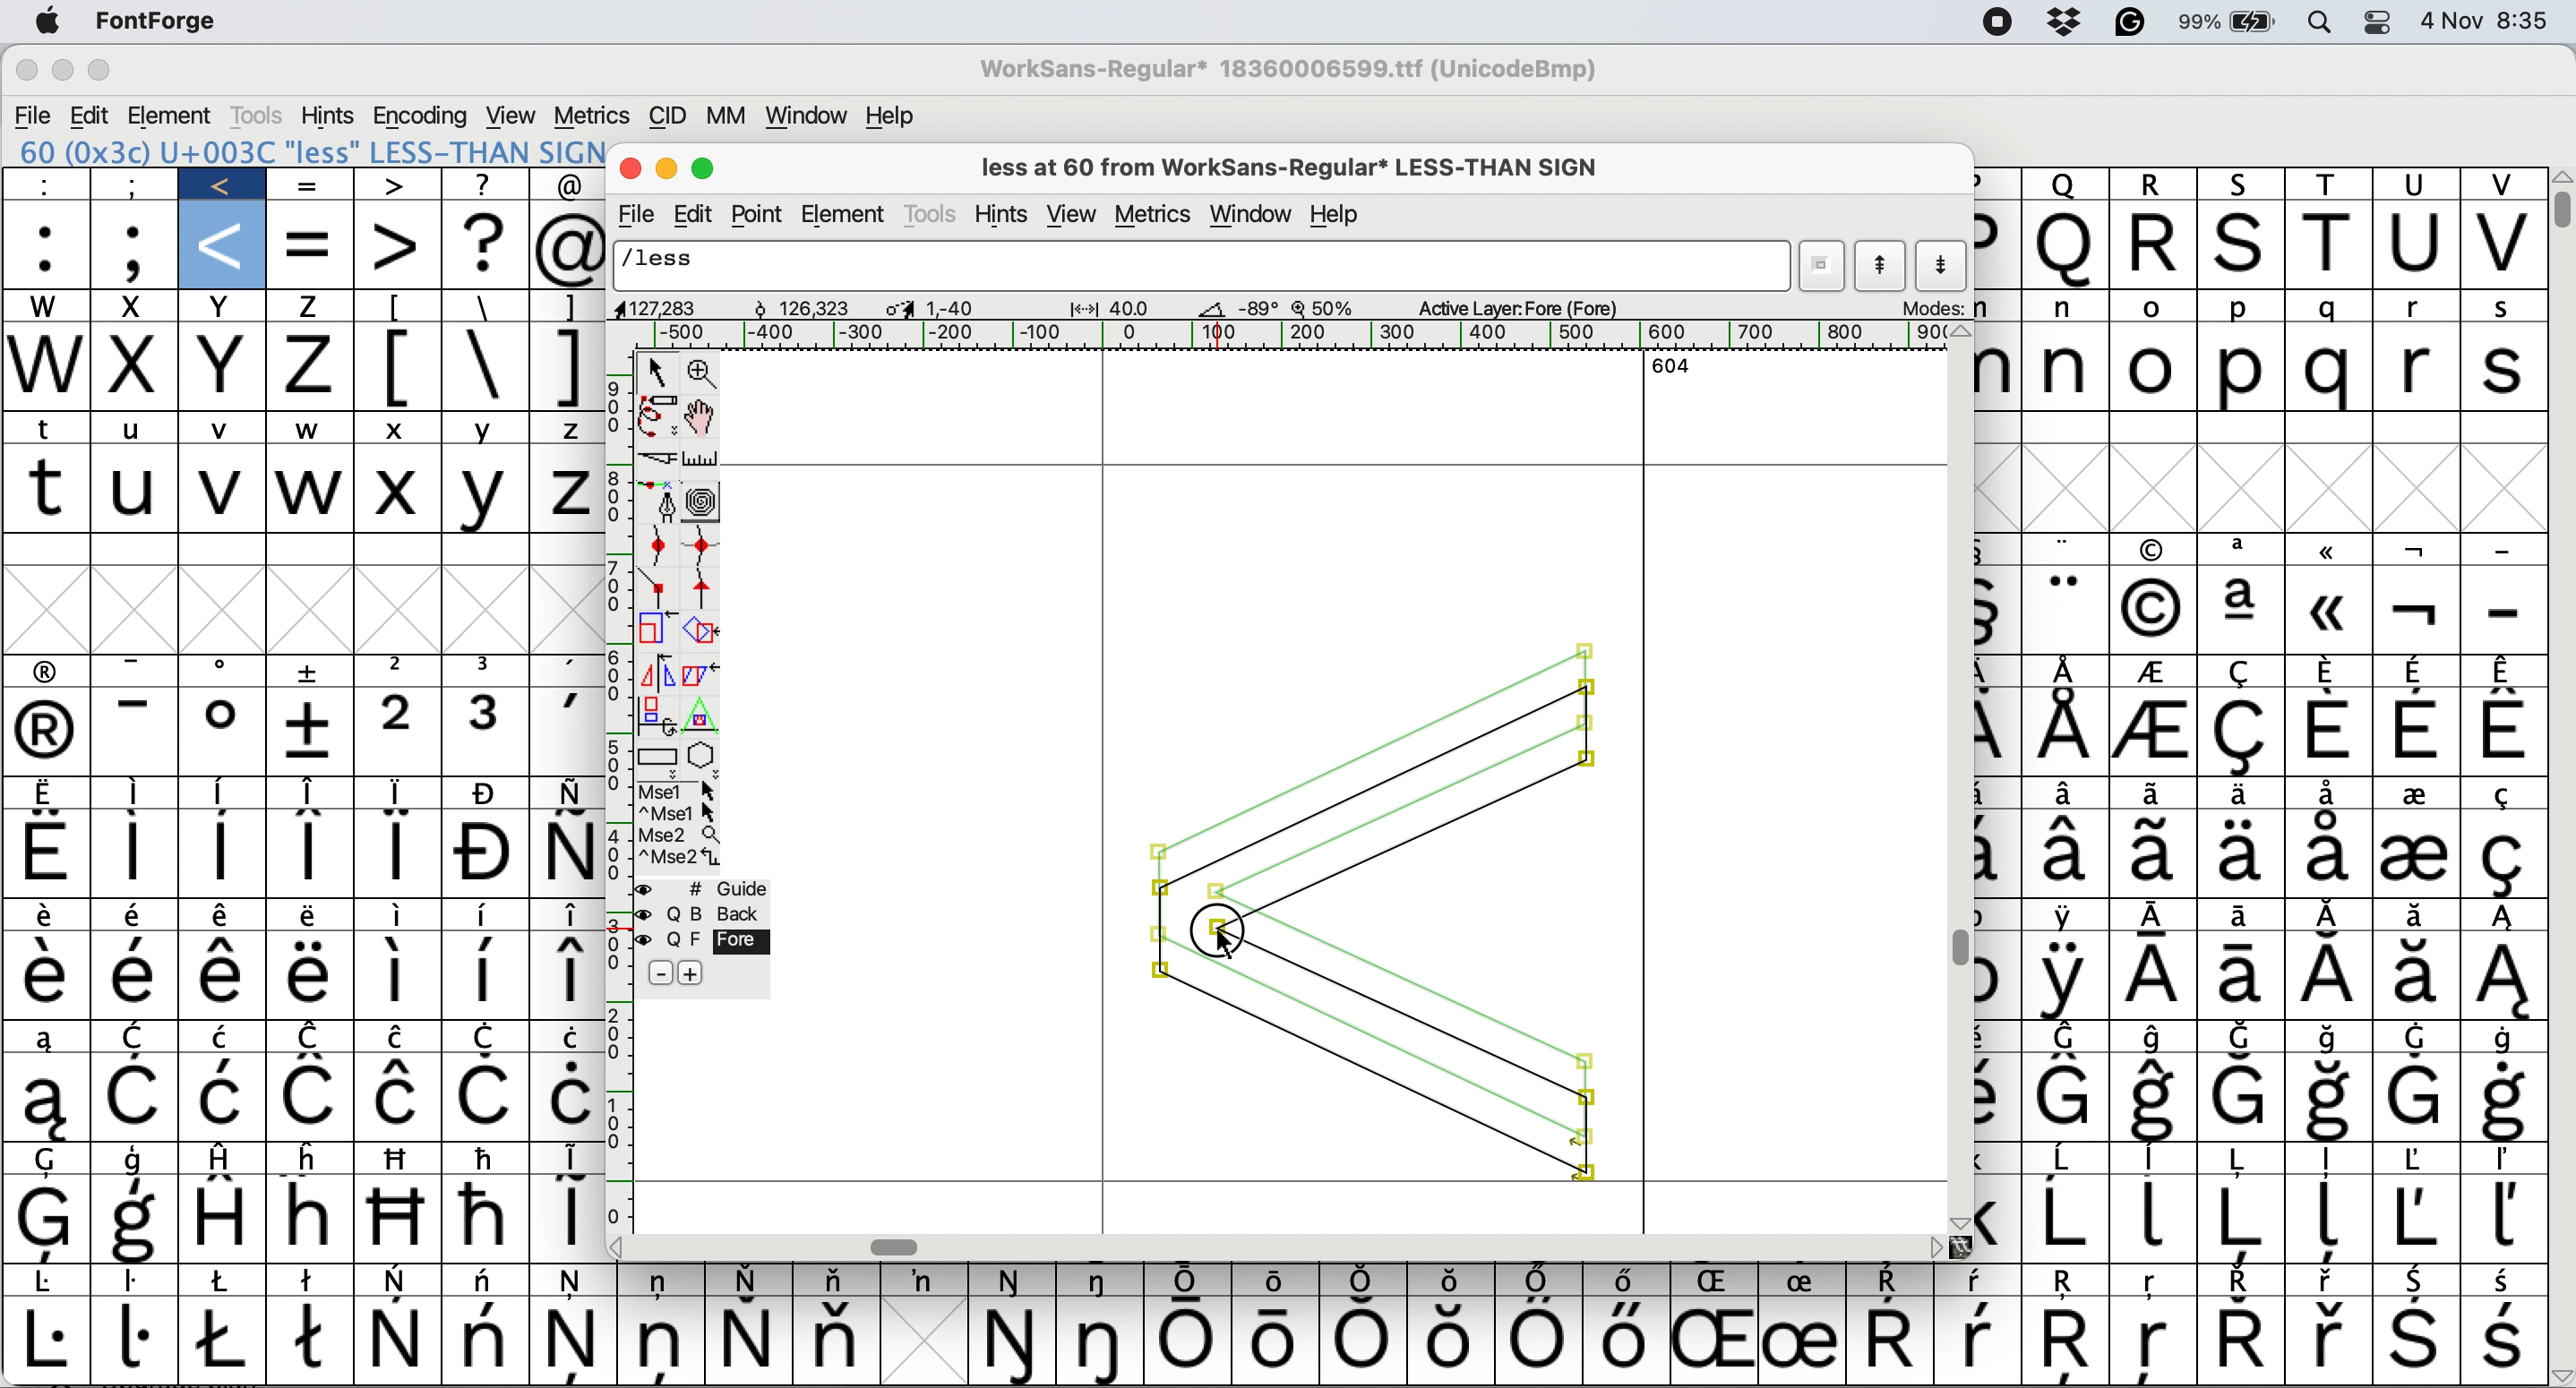 The image size is (2576, 1388). What do you see at coordinates (2560, 205) in the screenshot?
I see `vertical scroll bar` at bounding box center [2560, 205].